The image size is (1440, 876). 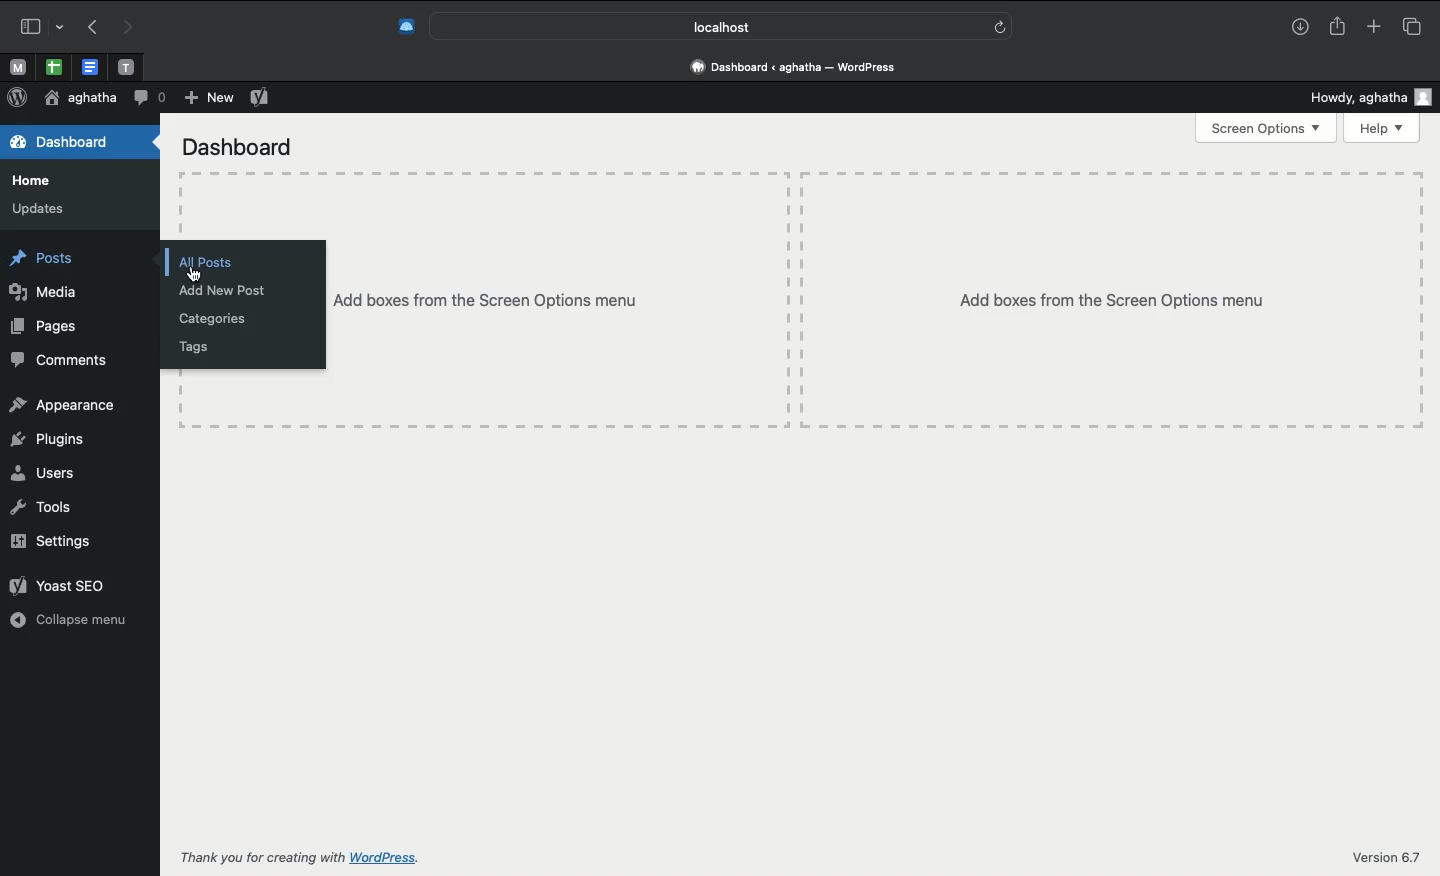 What do you see at coordinates (40, 208) in the screenshot?
I see `Updates` at bounding box center [40, 208].